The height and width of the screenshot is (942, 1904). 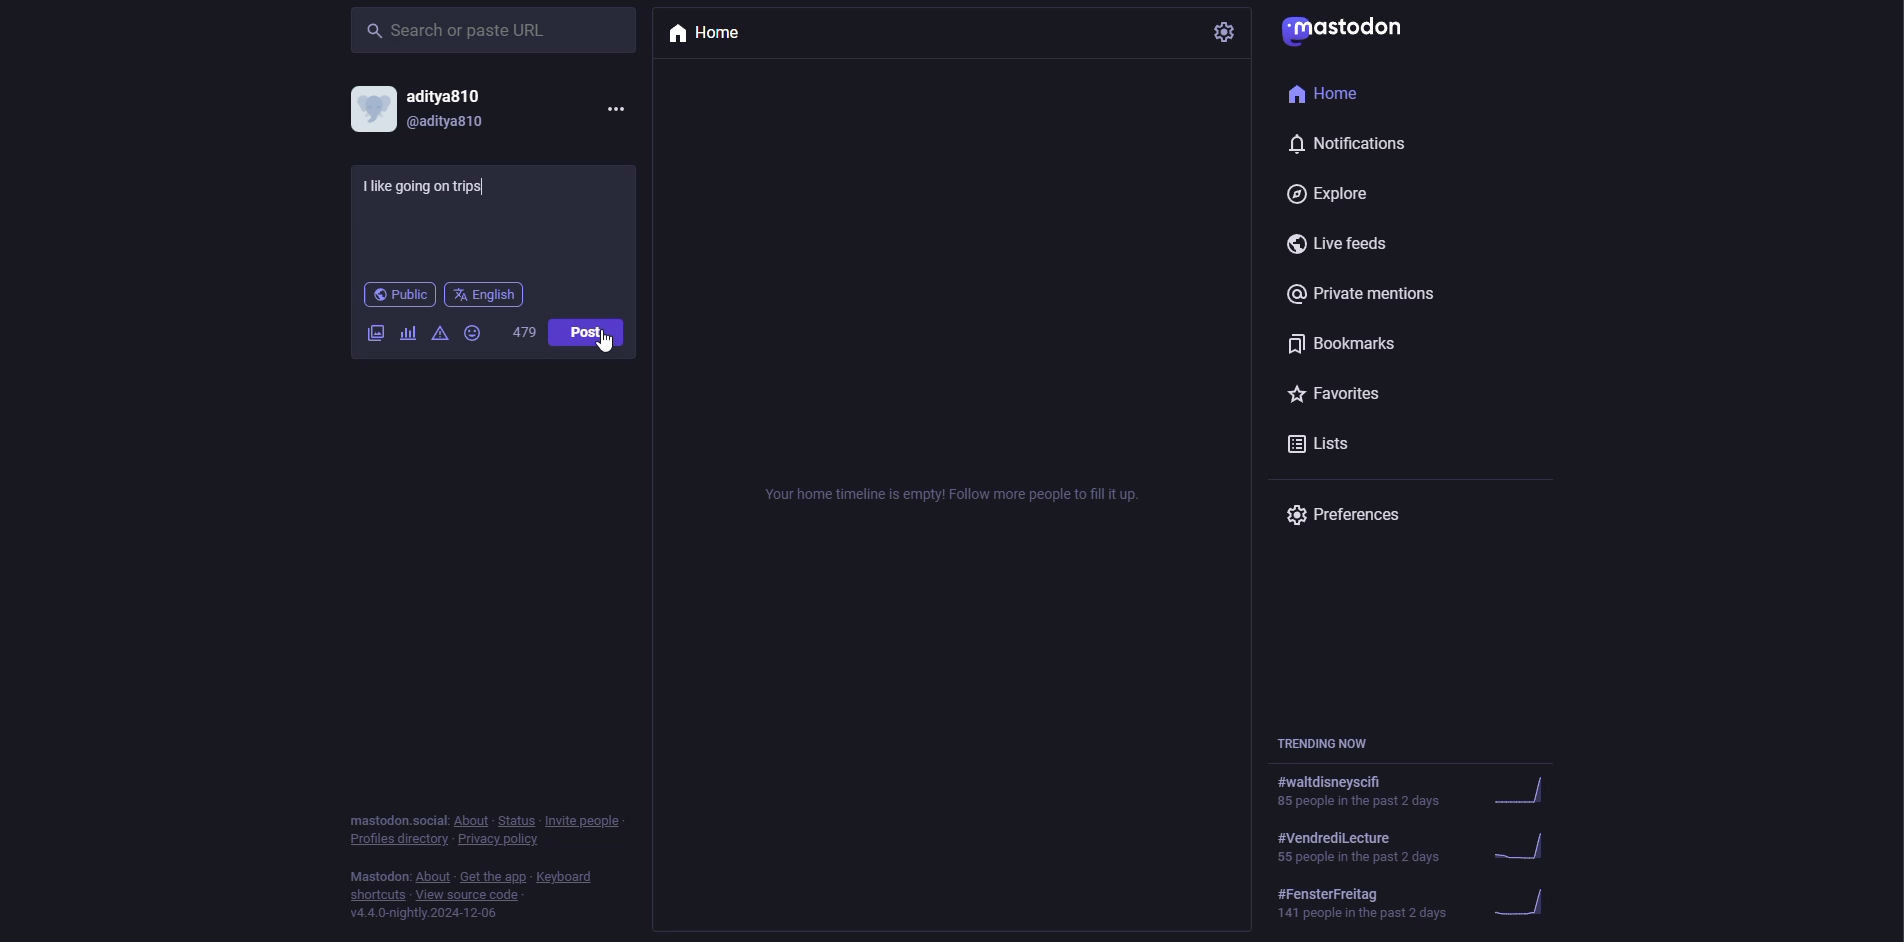 I want to click on account, so click(x=429, y=110).